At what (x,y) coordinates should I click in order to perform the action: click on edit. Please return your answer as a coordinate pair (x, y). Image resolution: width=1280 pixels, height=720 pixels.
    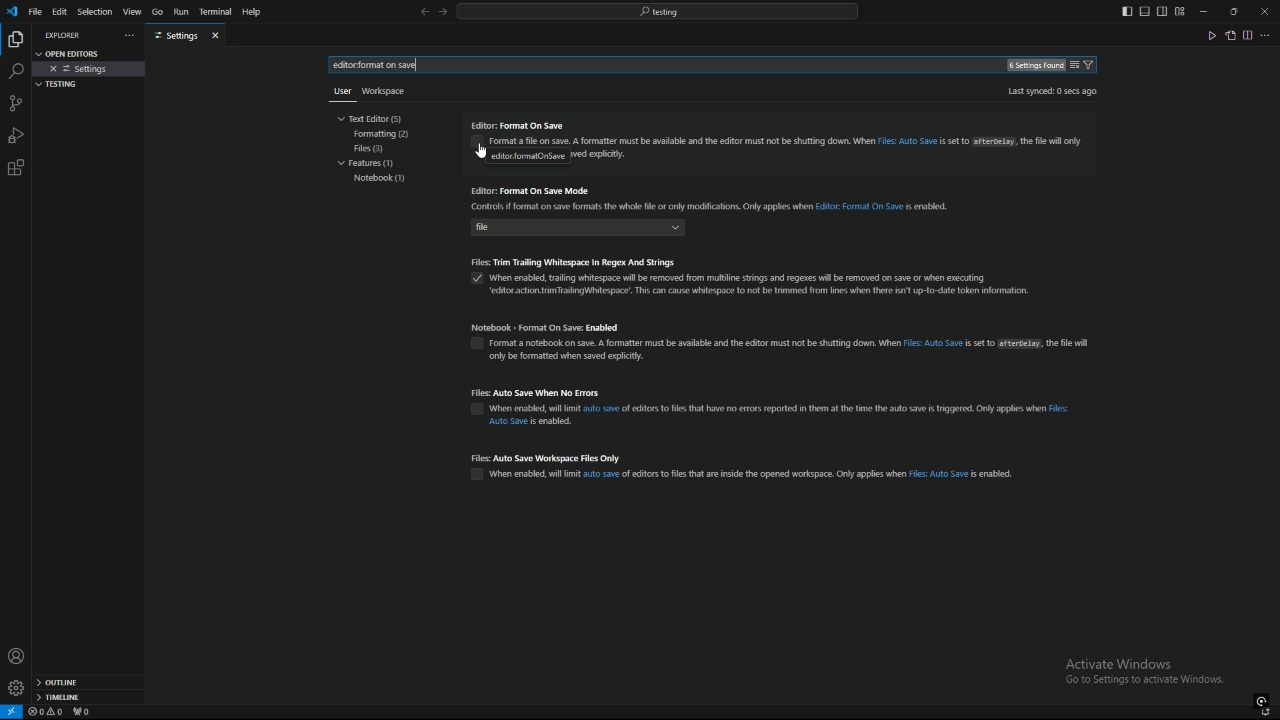
    Looking at the image, I should click on (60, 11).